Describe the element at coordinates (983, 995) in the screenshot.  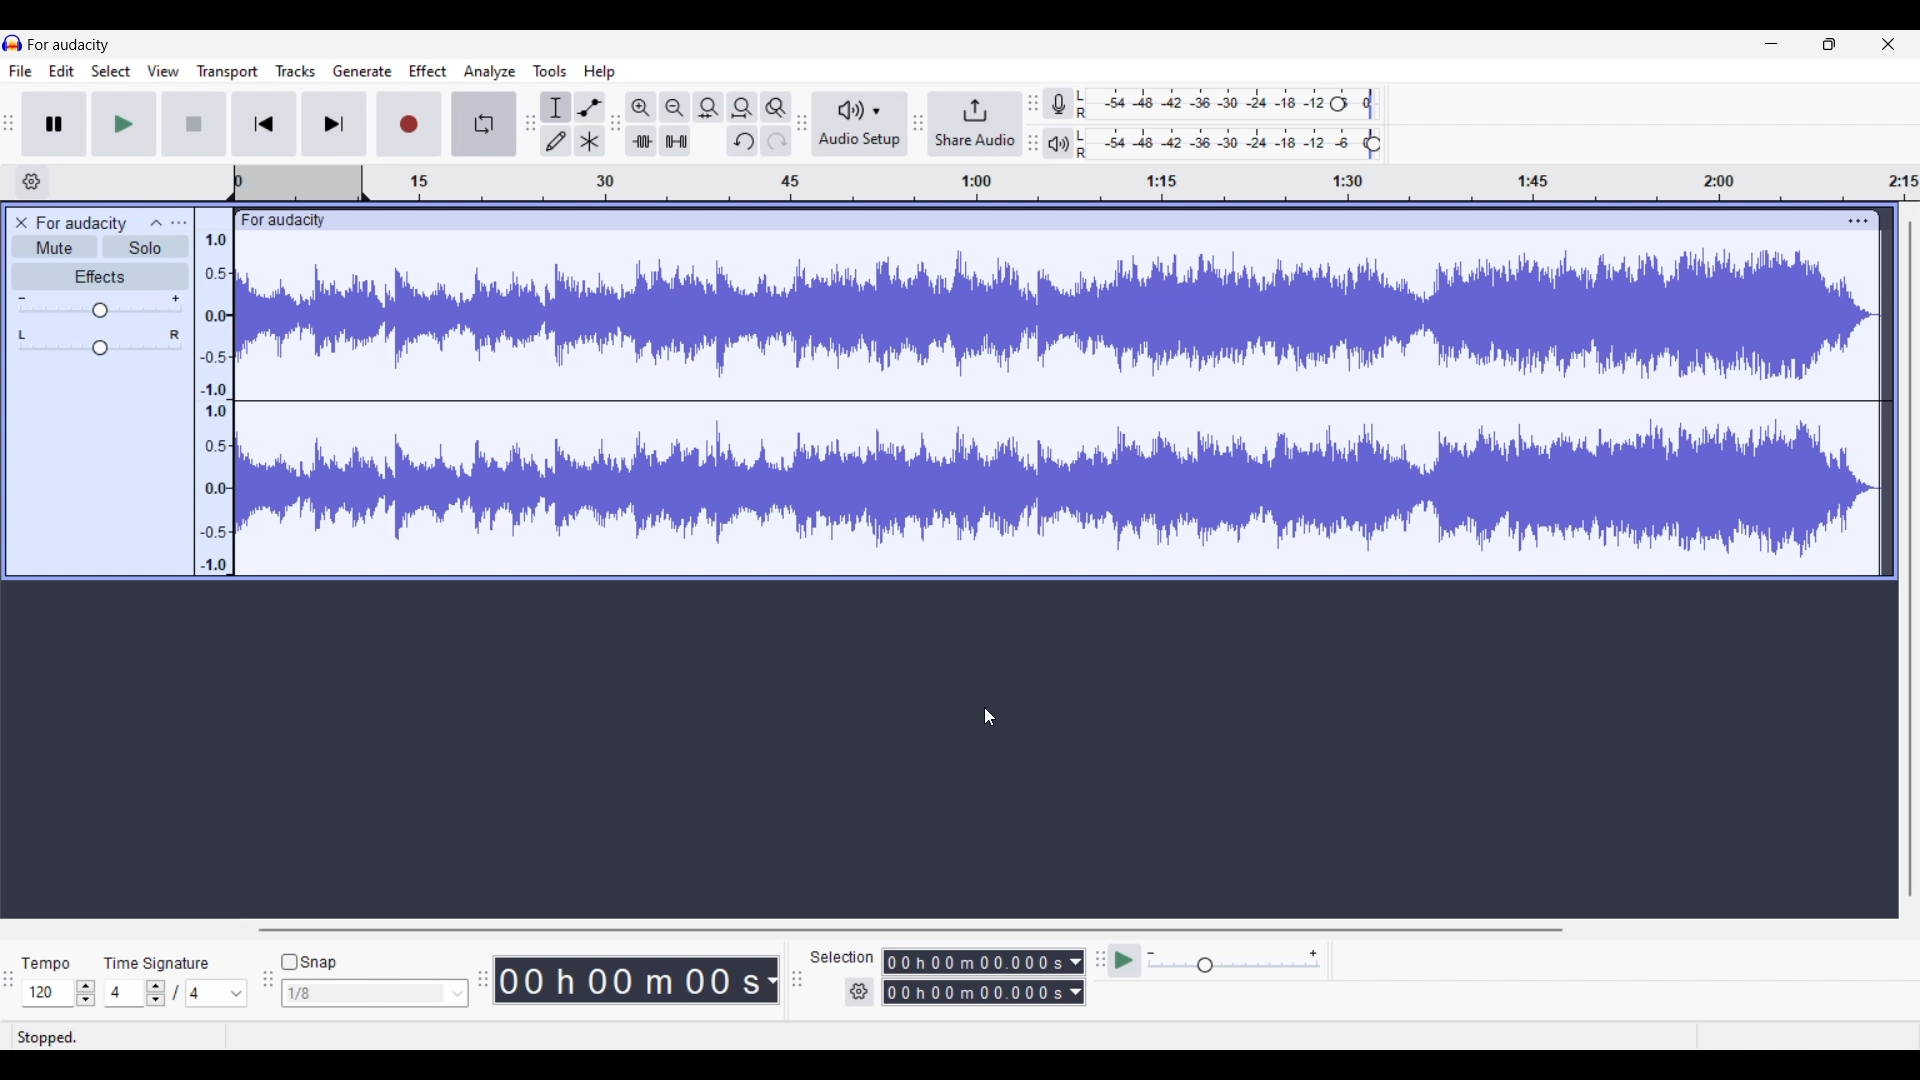
I see `00h00m00.000s` at that location.